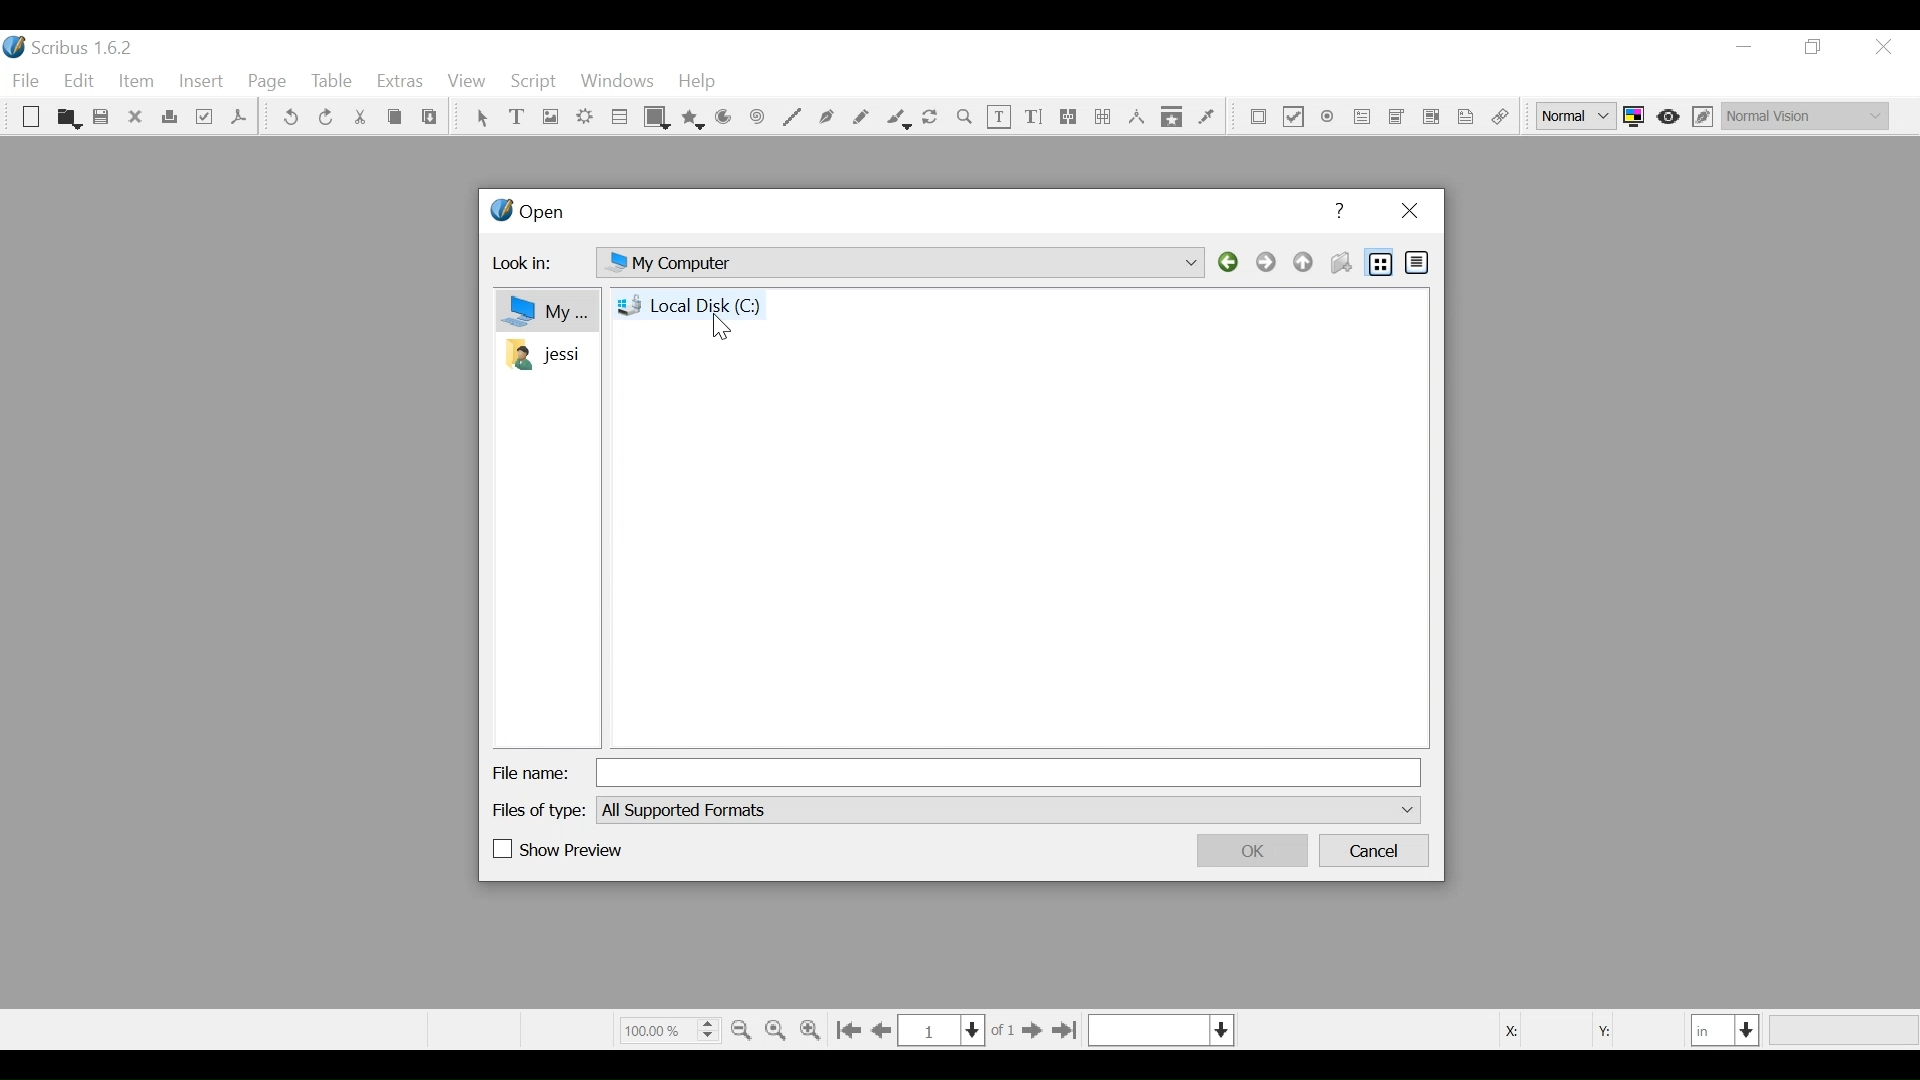 The image size is (1920, 1080). What do you see at coordinates (1069, 117) in the screenshot?
I see `link text frames` at bounding box center [1069, 117].